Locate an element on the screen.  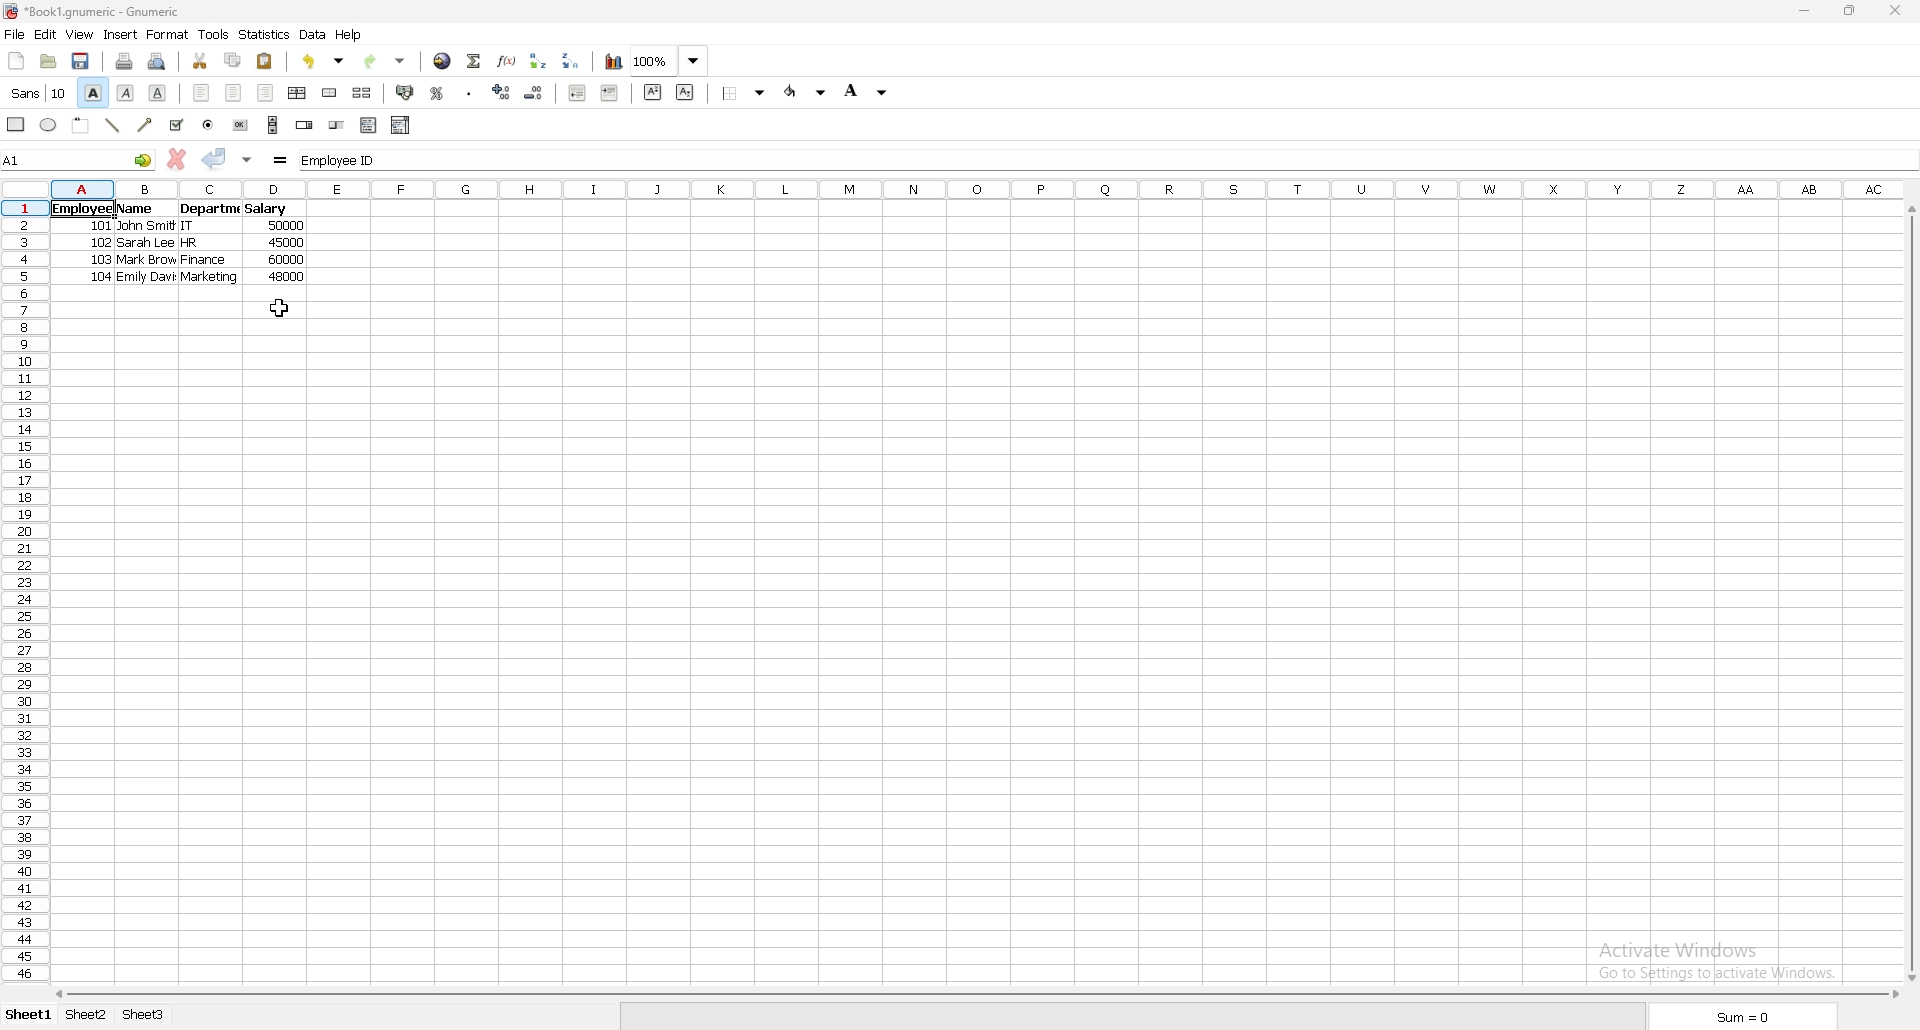
department is located at coordinates (210, 209).